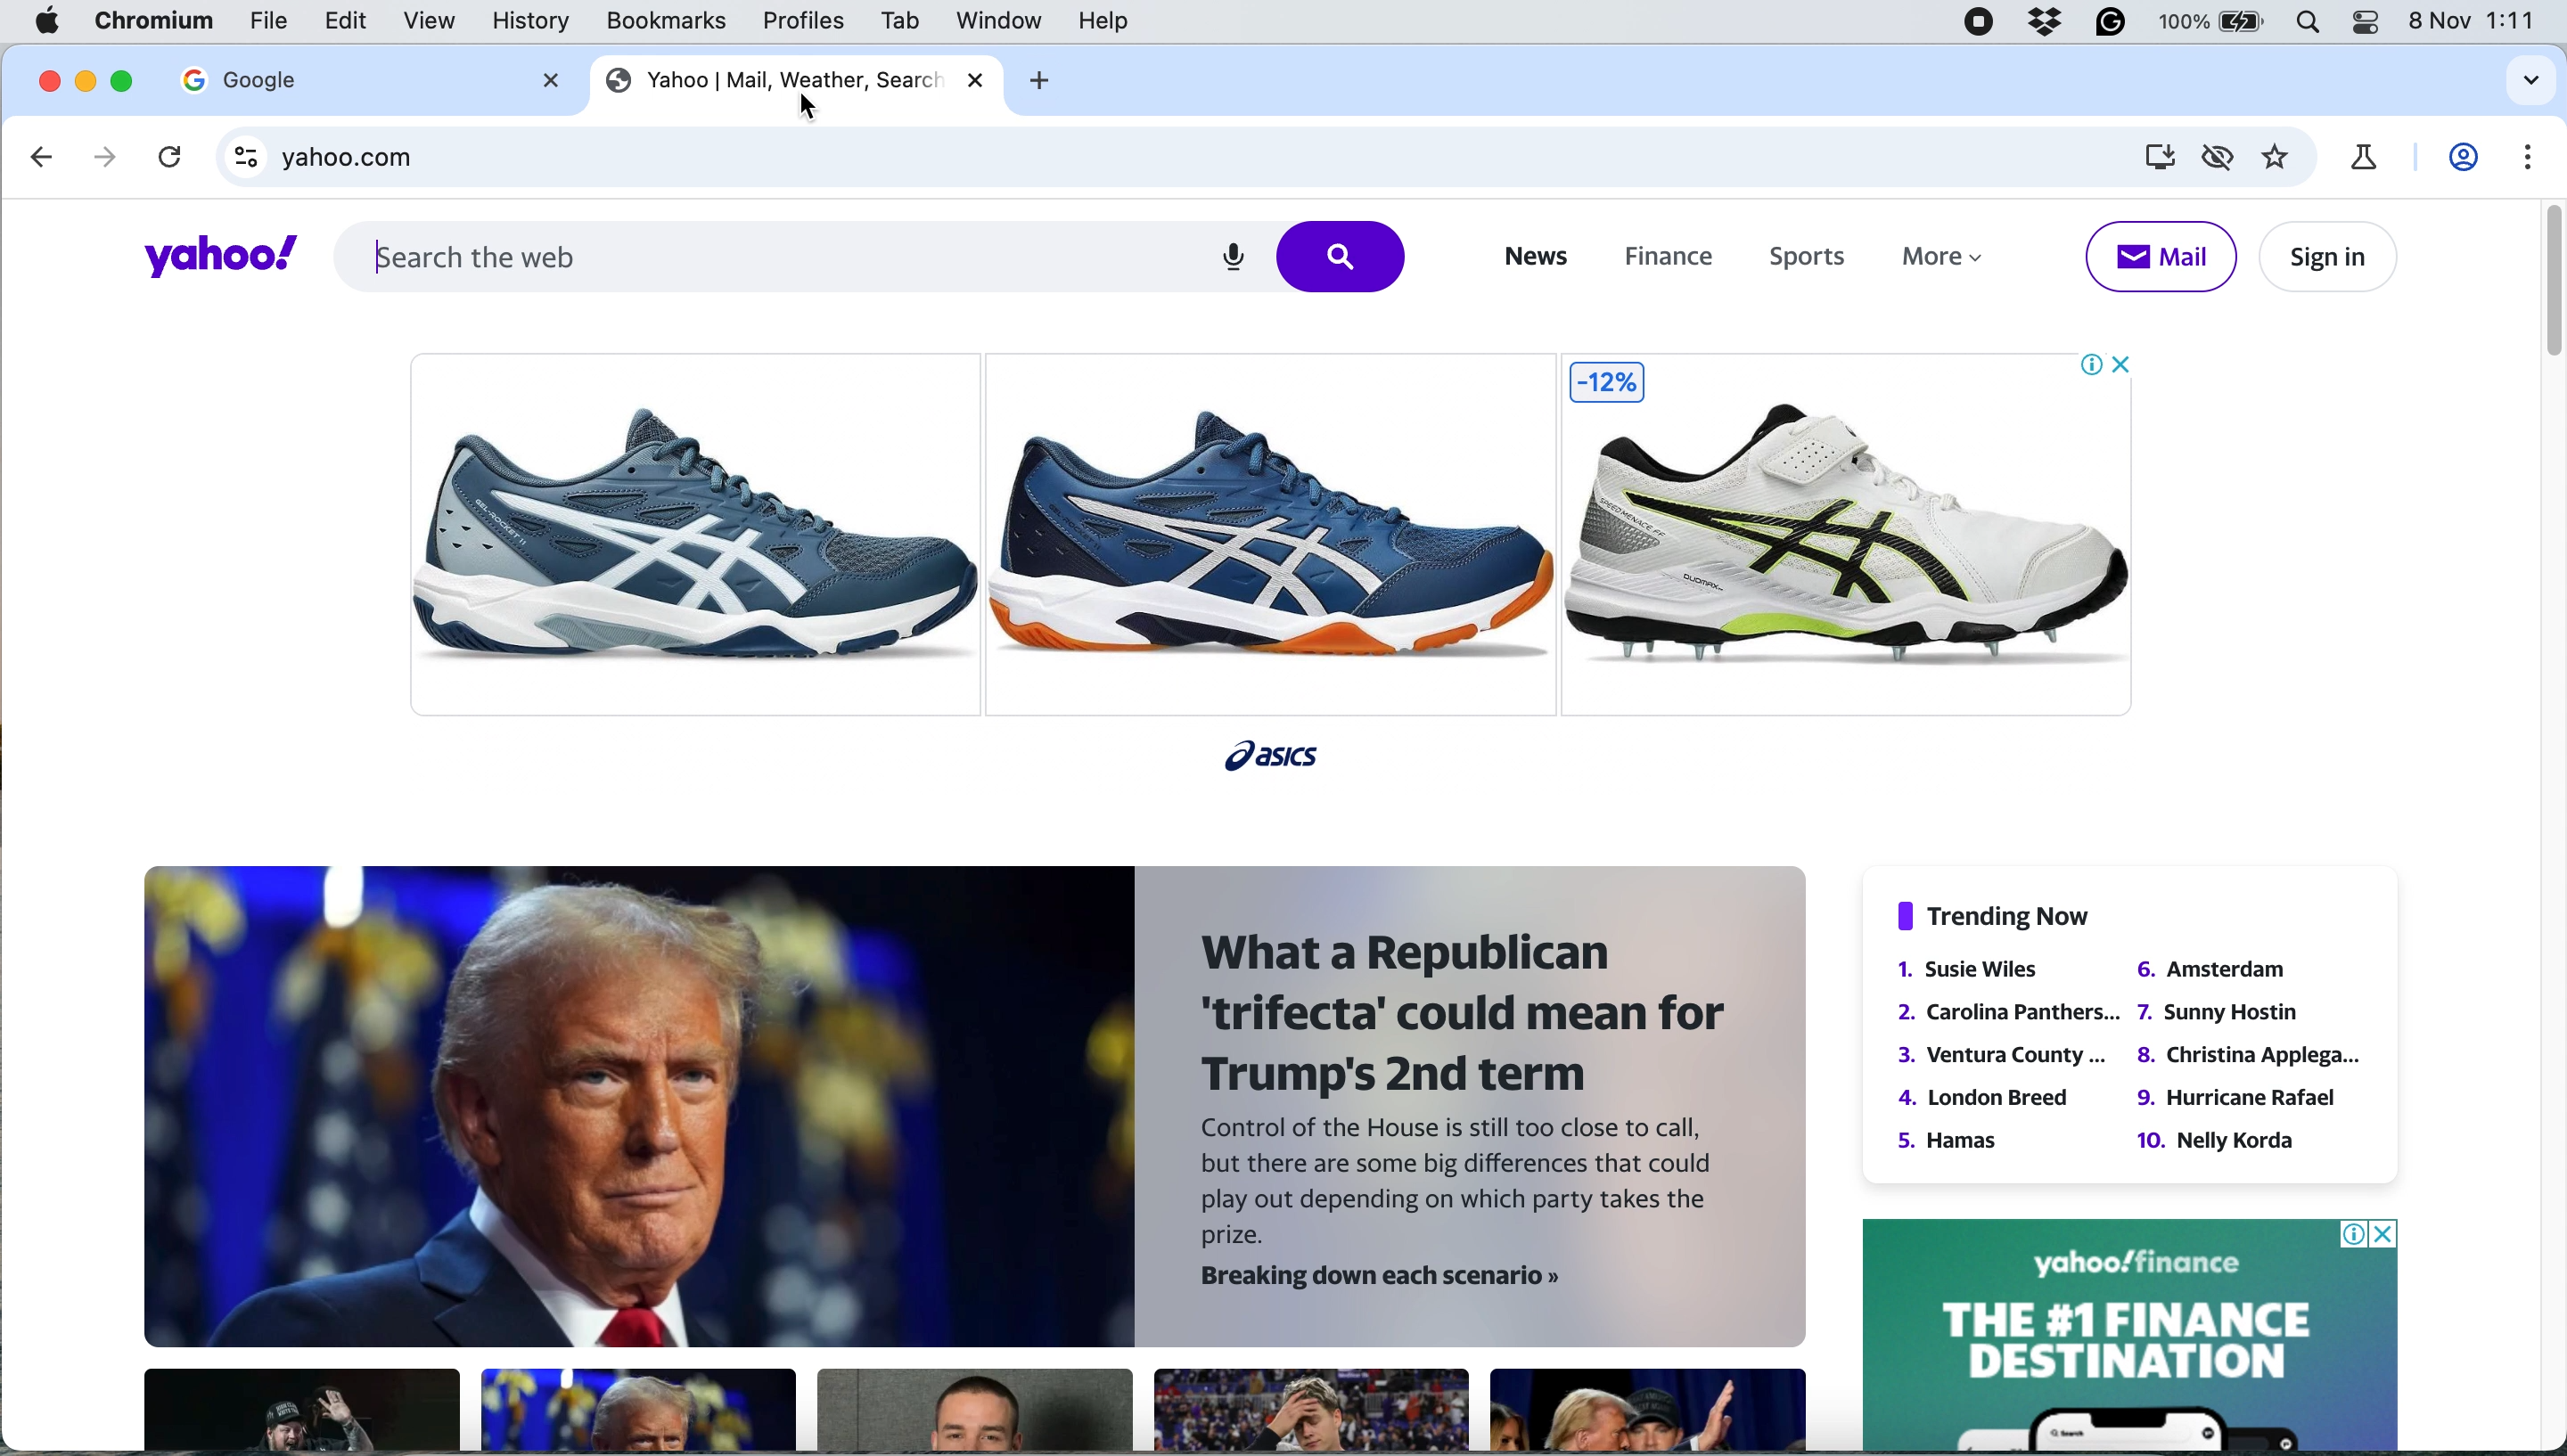 The height and width of the screenshot is (1456, 2567). What do you see at coordinates (2278, 158) in the screenshot?
I see `bookmark` at bounding box center [2278, 158].